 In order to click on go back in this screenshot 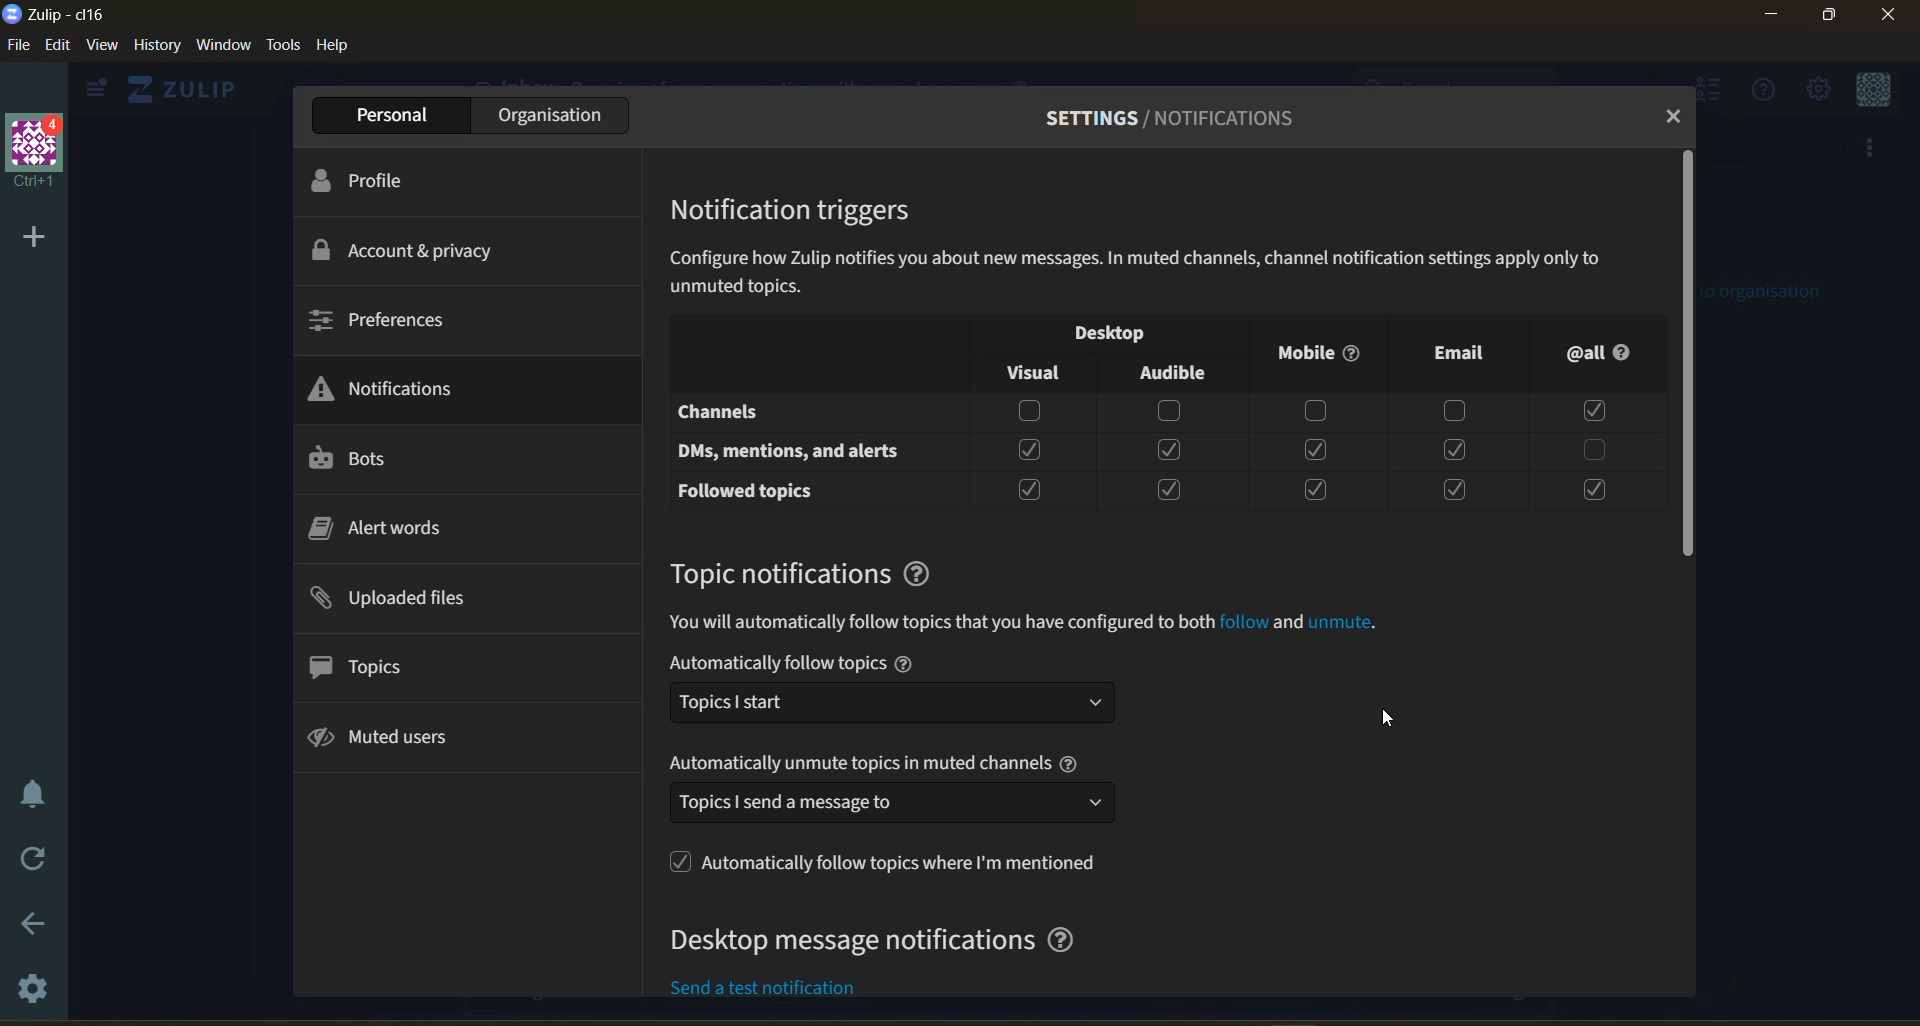, I will do `click(34, 922)`.